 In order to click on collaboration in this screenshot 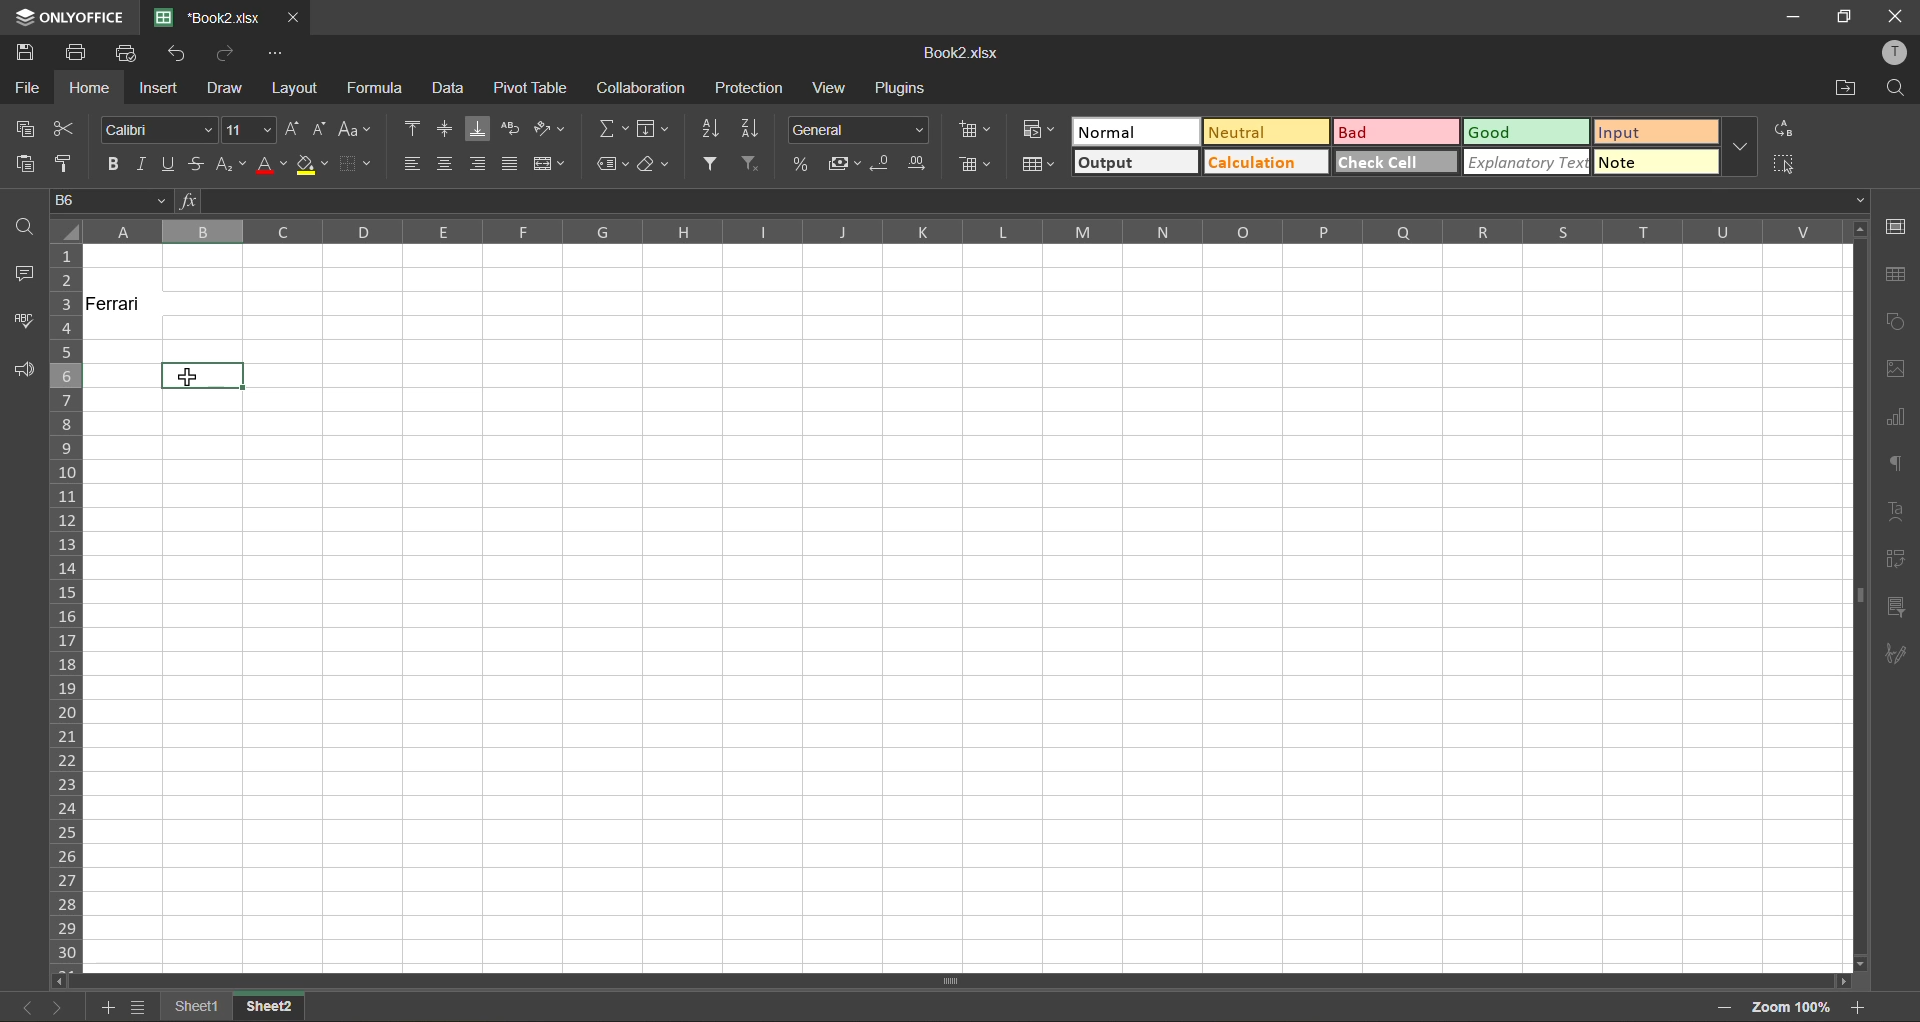, I will do `click(642, 87)`.